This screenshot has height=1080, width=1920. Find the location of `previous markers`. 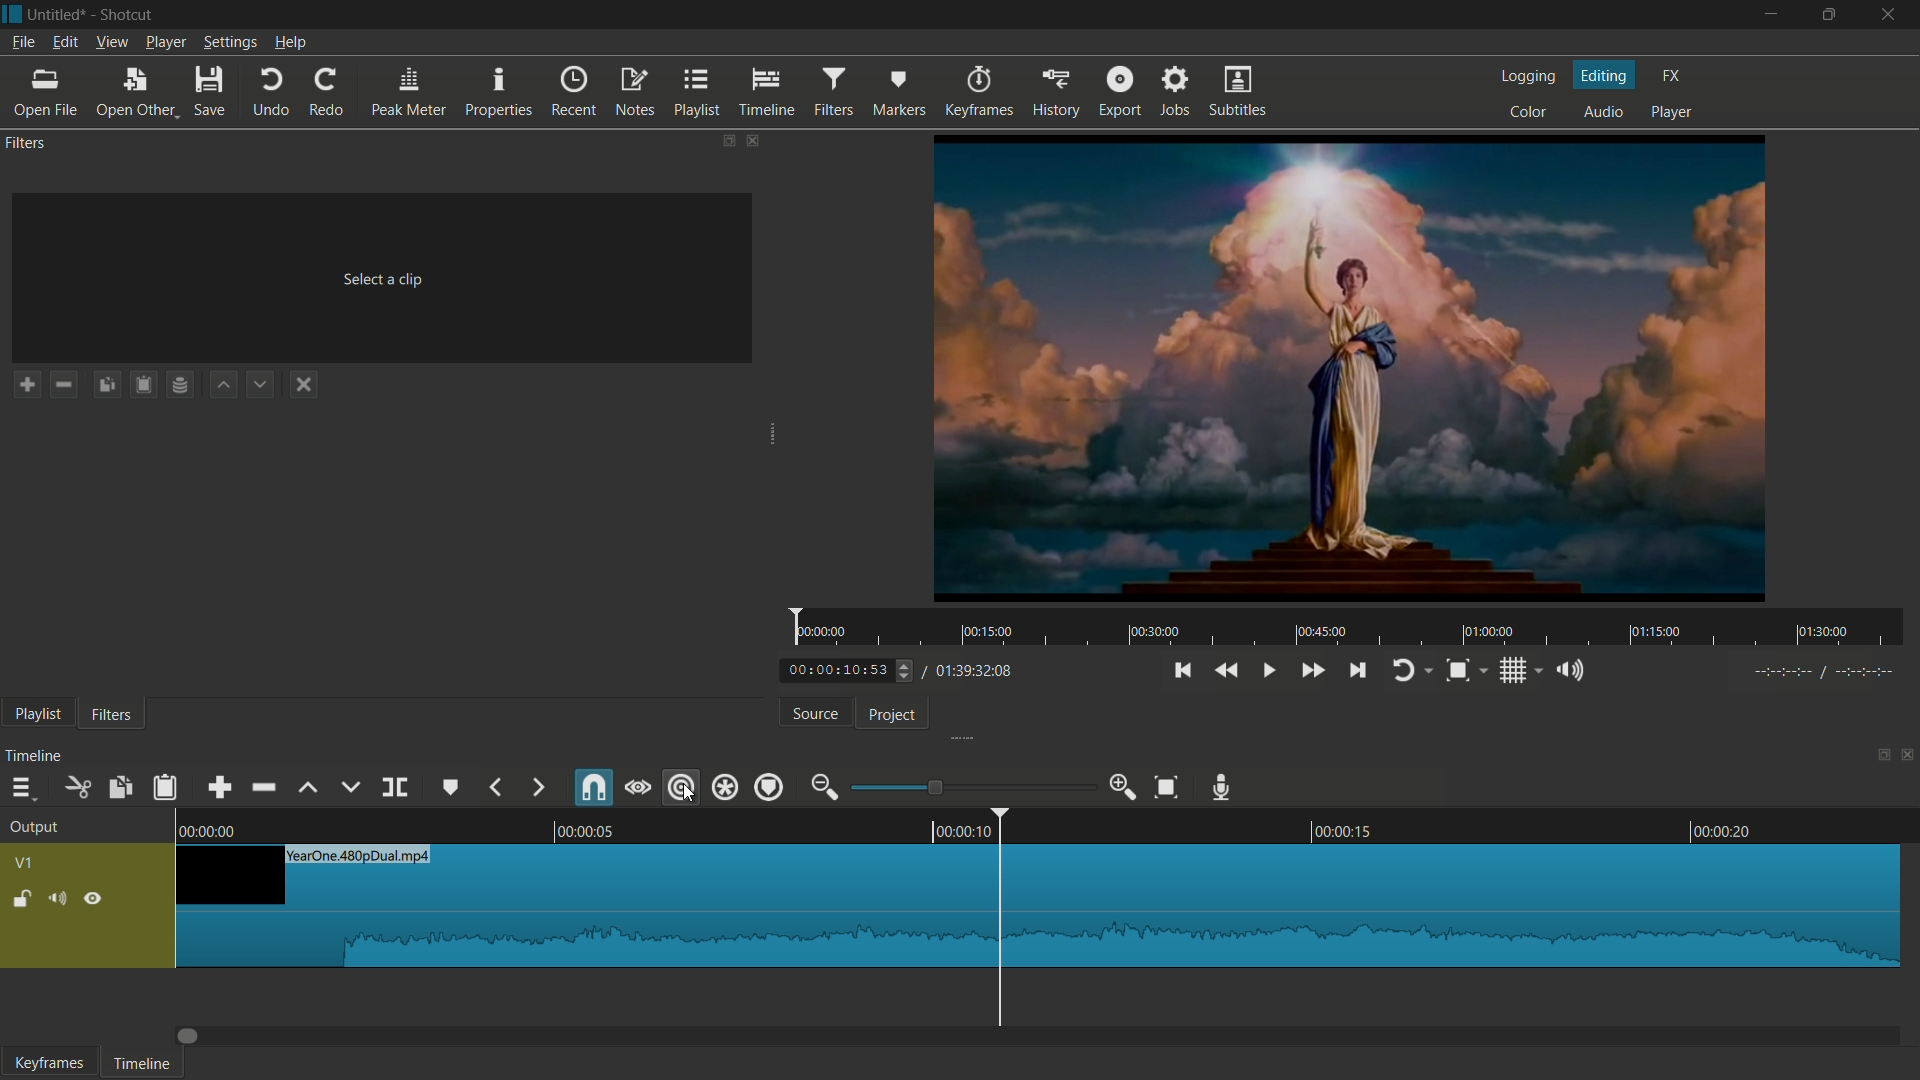

previous markers is located at coordinates (495, 787).